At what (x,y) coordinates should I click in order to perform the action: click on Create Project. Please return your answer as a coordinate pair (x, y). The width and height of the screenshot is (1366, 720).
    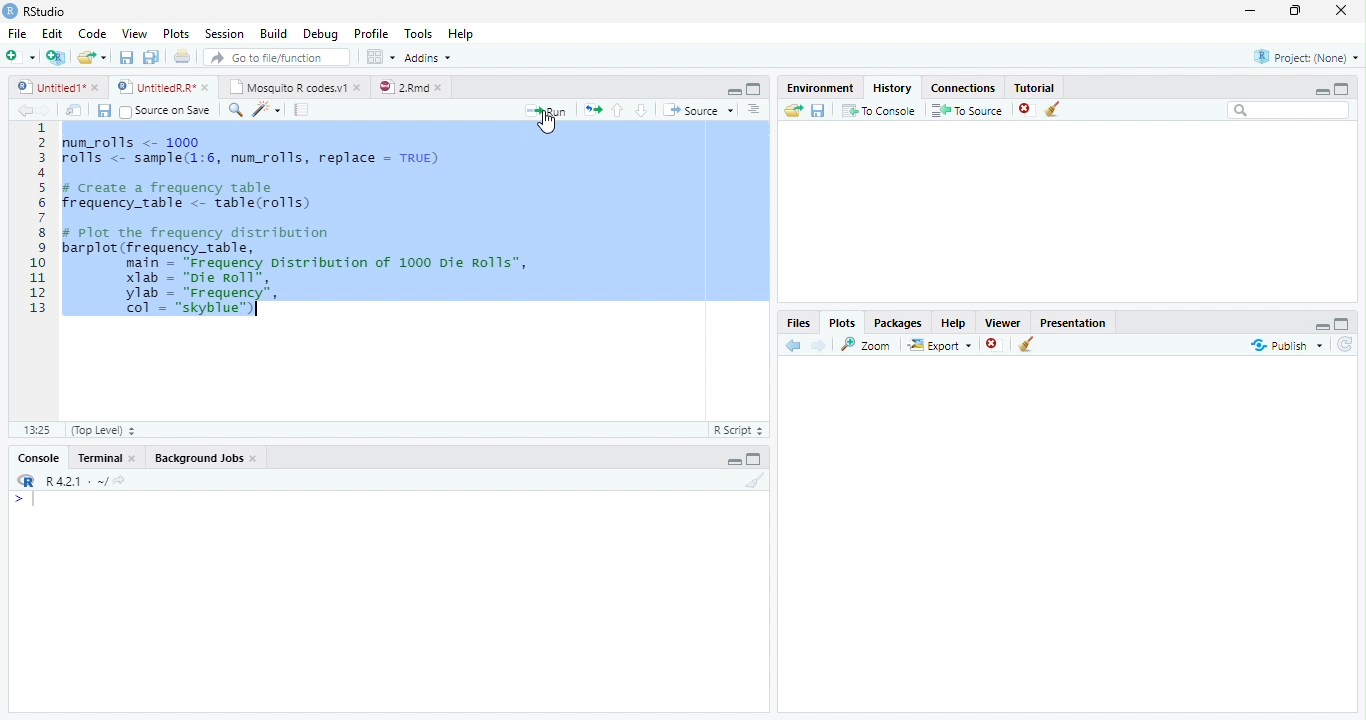
    Looking at the image, I should click on (56, 58).